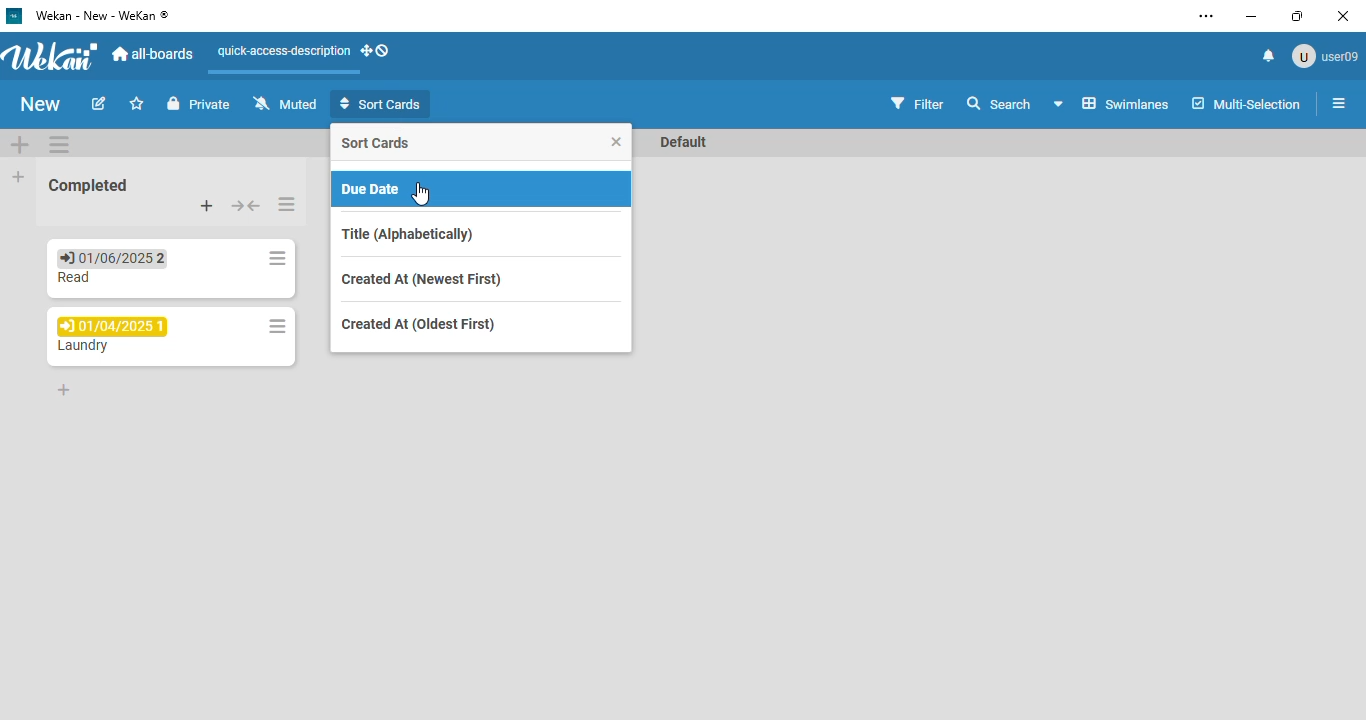  What do you see at coordinates (155, 54) in the screenshot?
I see `all-boards` at bounding box center [155, 54].